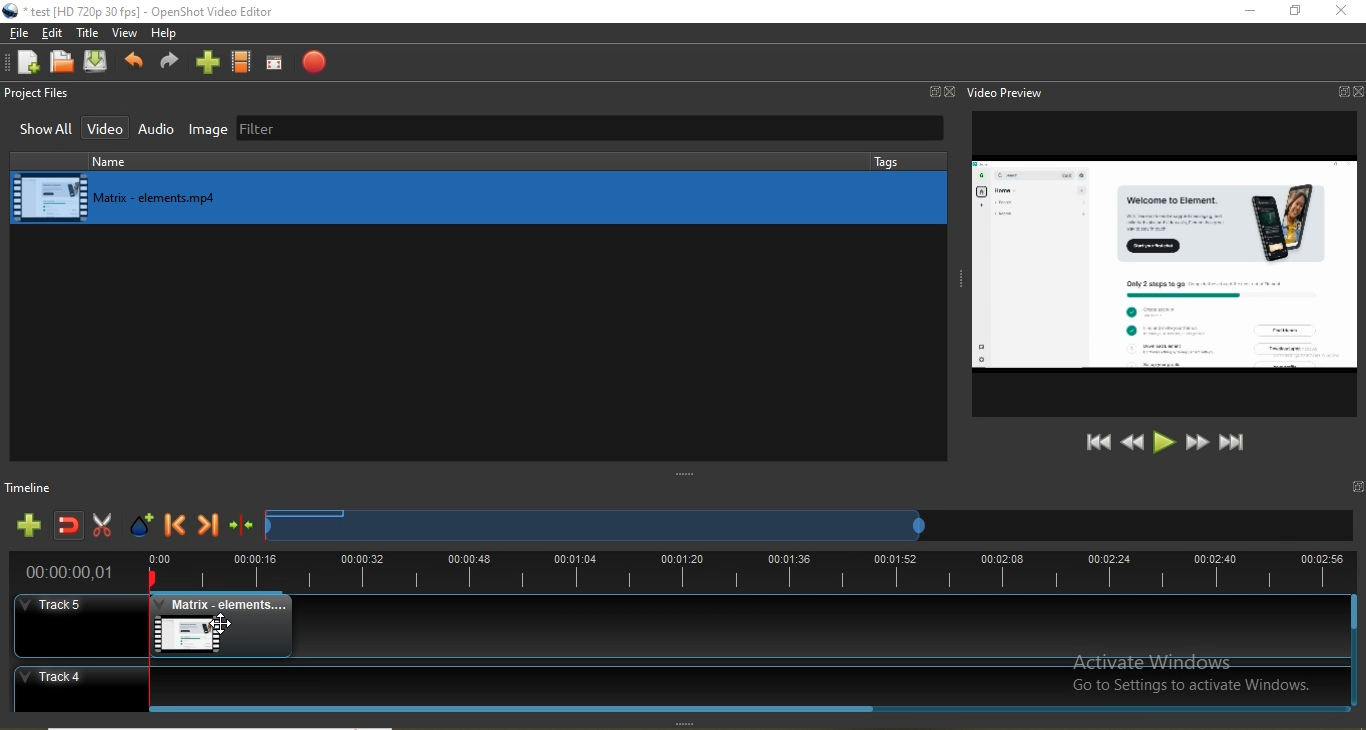  I want to click on cursor, so click(222, 625).